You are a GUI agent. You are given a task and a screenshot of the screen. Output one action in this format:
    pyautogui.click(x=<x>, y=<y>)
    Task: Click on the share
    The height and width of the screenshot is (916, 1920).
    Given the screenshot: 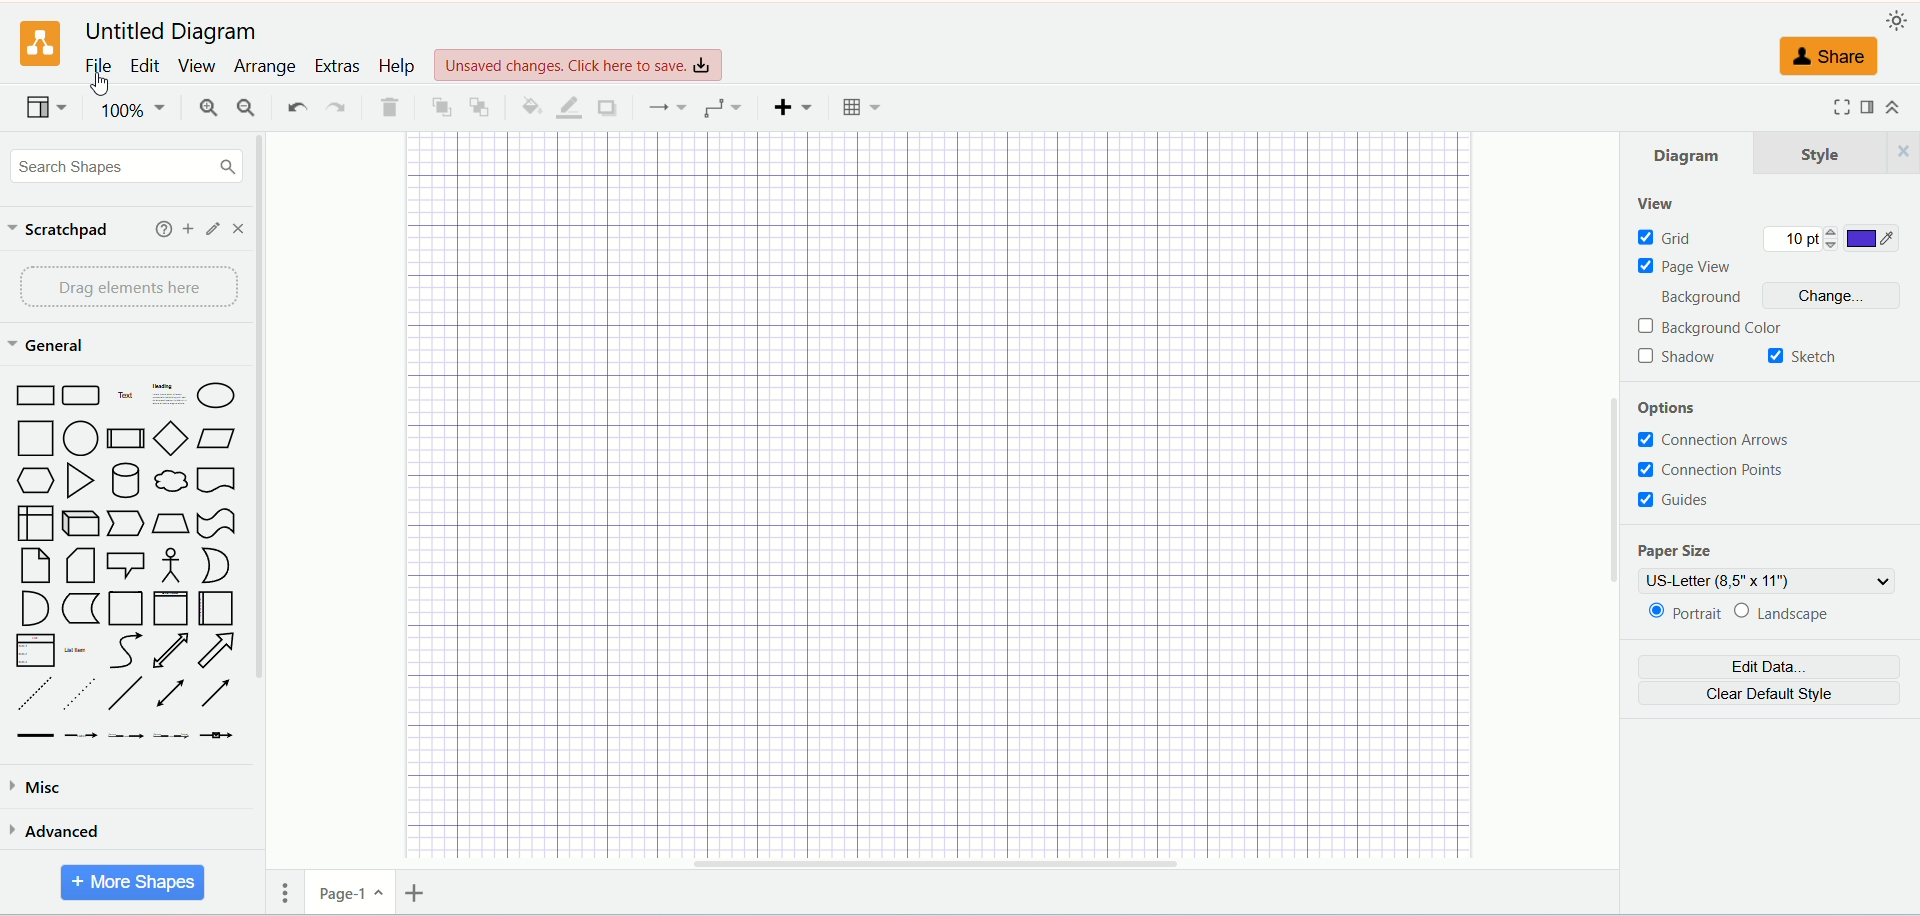 What is the action you would take?
    pyautogui.click(x=1832, y=58)
    